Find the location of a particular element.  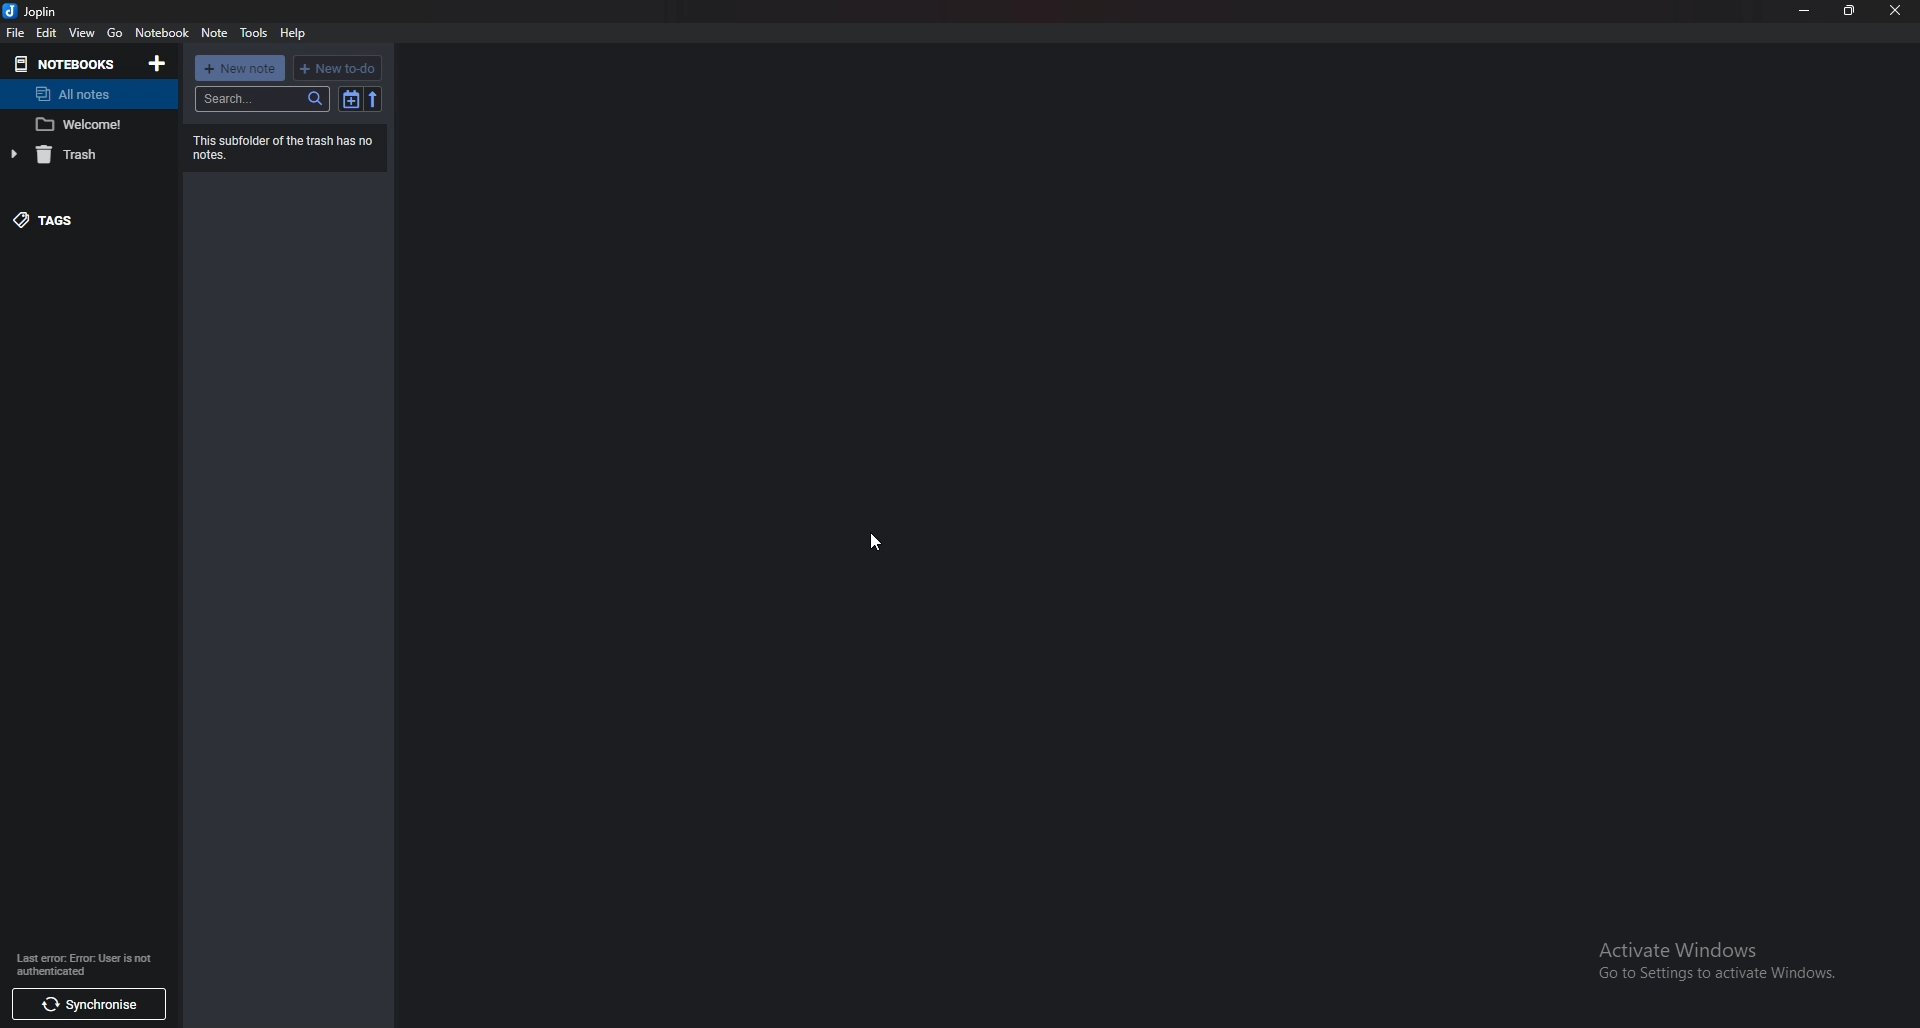

new note is located at coordinates (241, 68).